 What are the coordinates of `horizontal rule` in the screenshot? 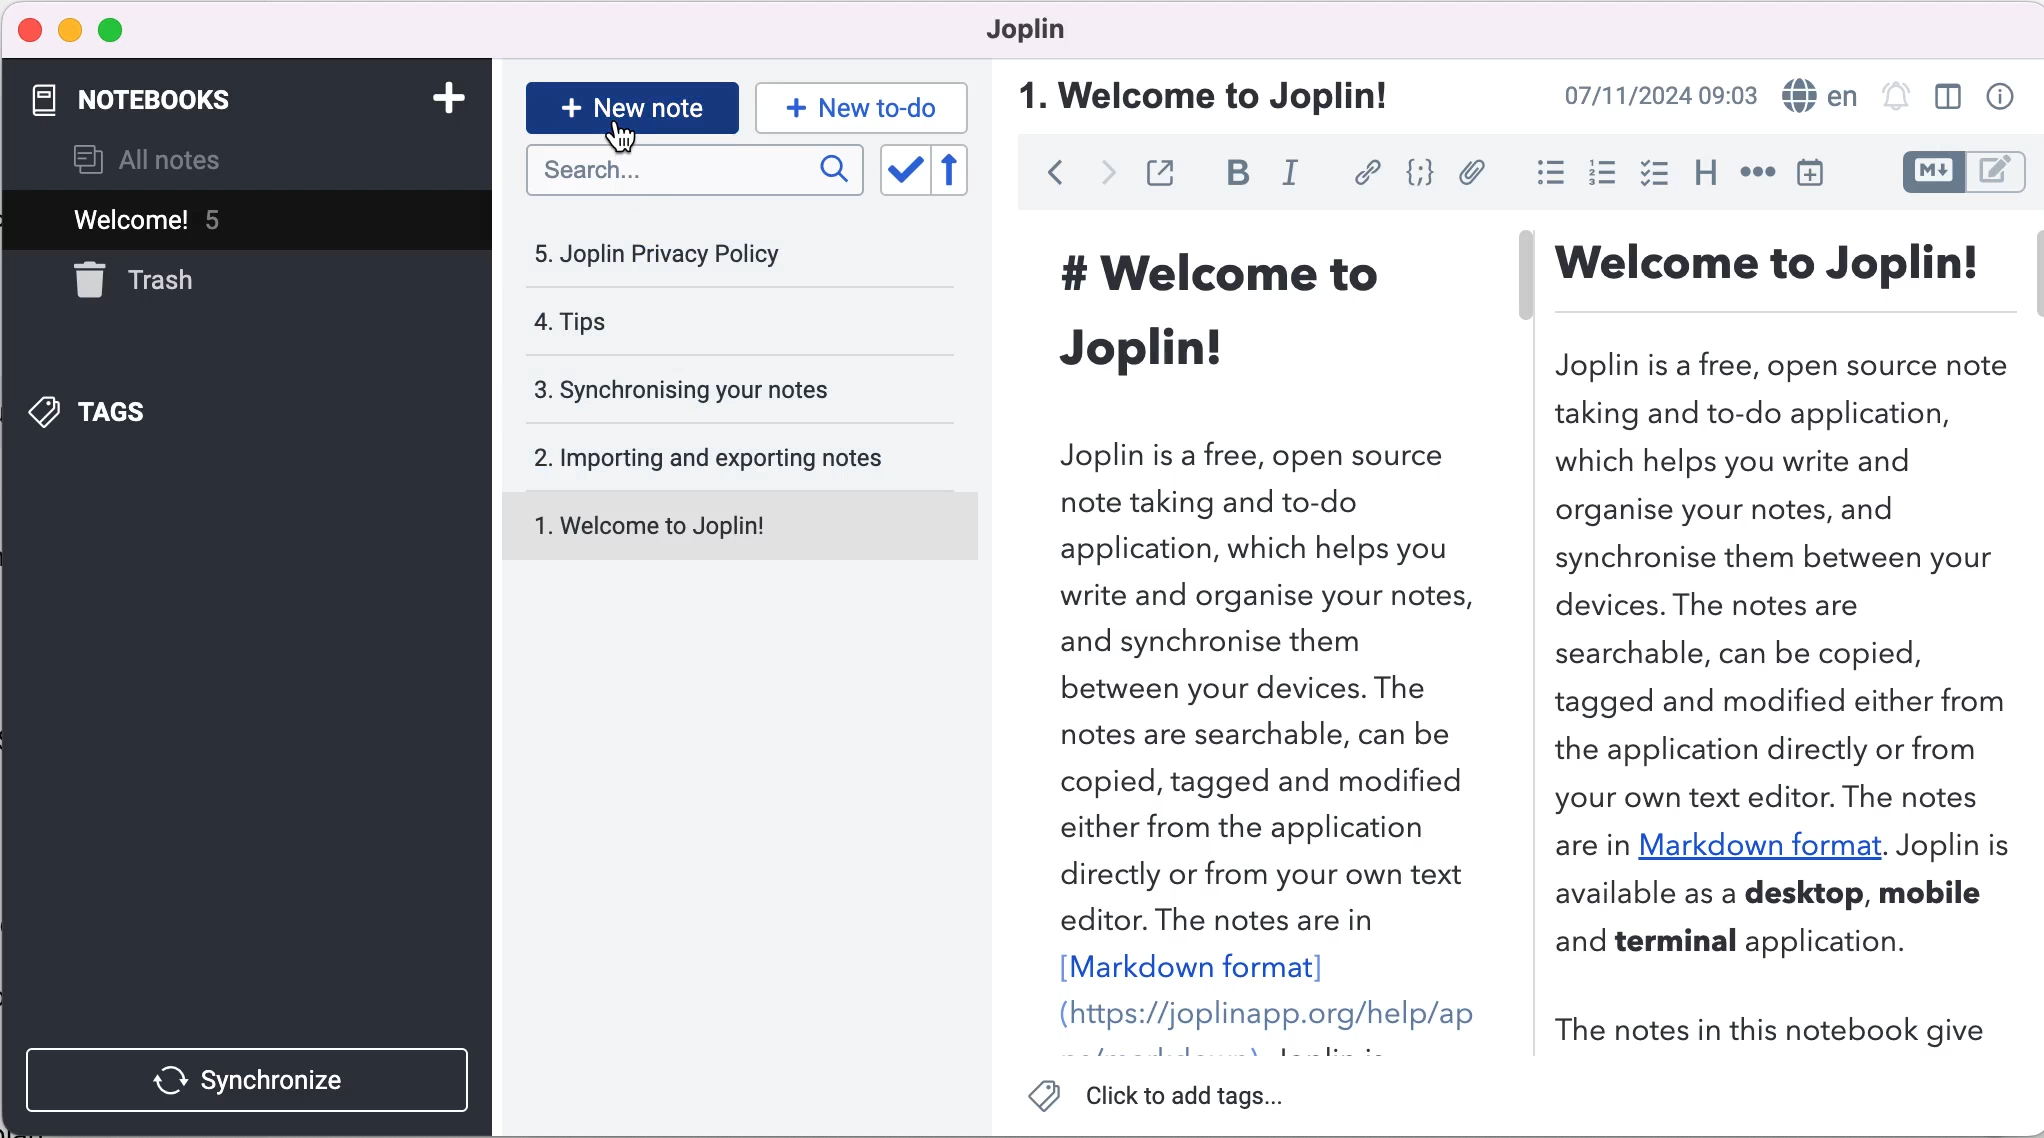 It's located at (1754, 173).